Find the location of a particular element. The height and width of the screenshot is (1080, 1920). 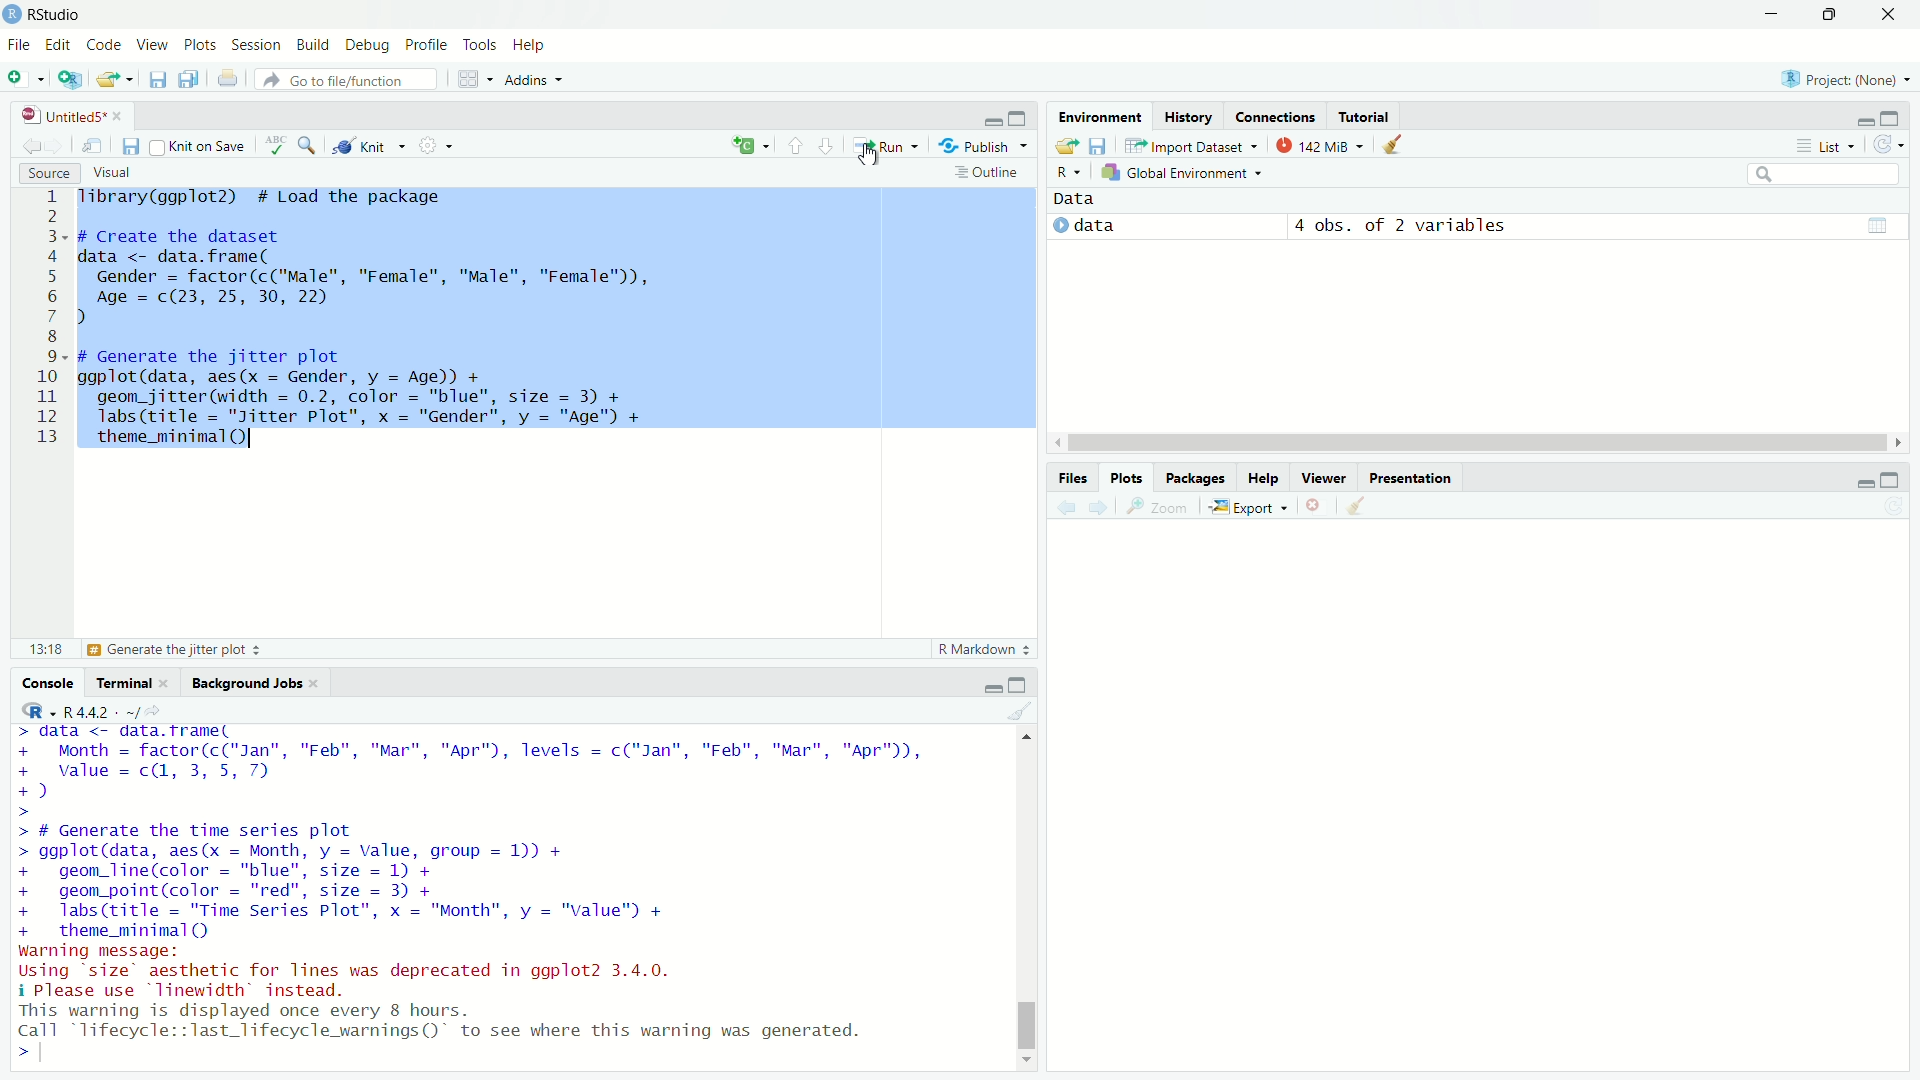

minimize is located at coordinates (990, 686).